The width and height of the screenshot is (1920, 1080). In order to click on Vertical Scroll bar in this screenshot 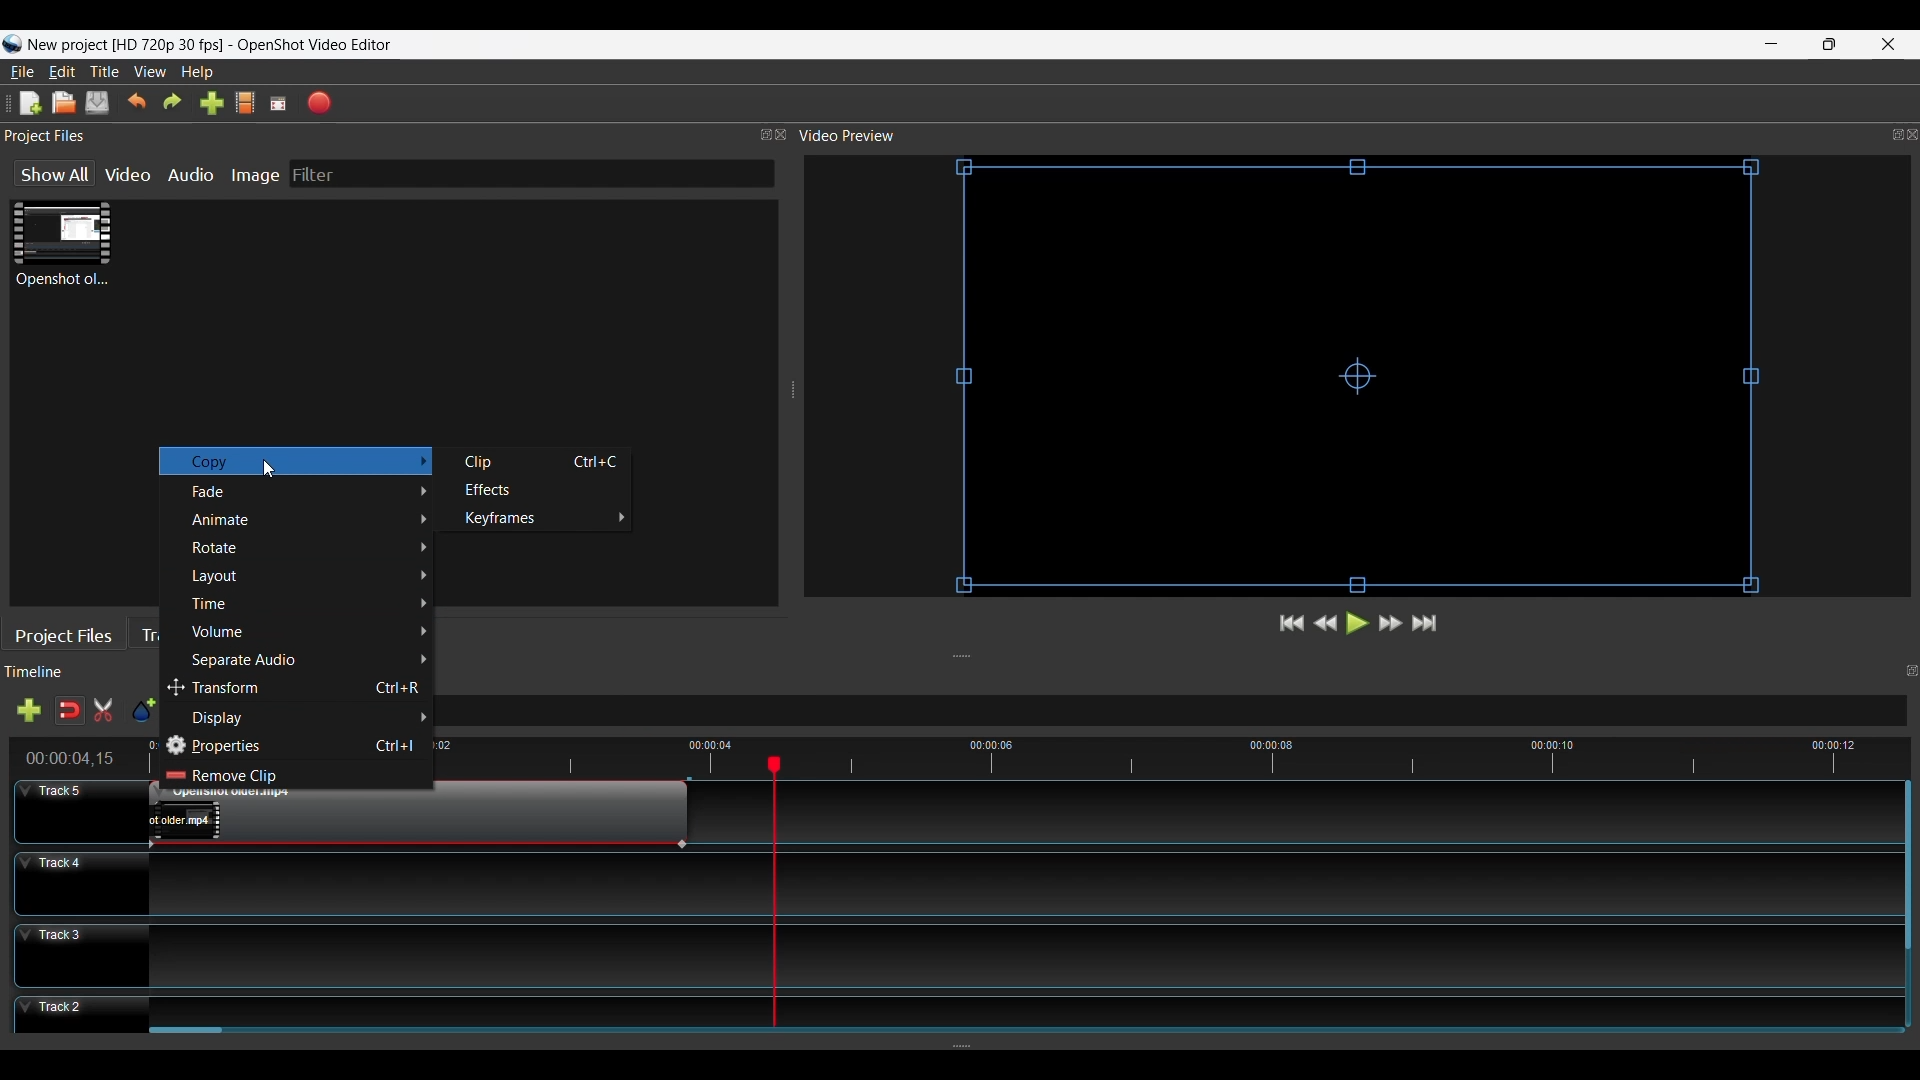, I will do `click(188, 1033)`.